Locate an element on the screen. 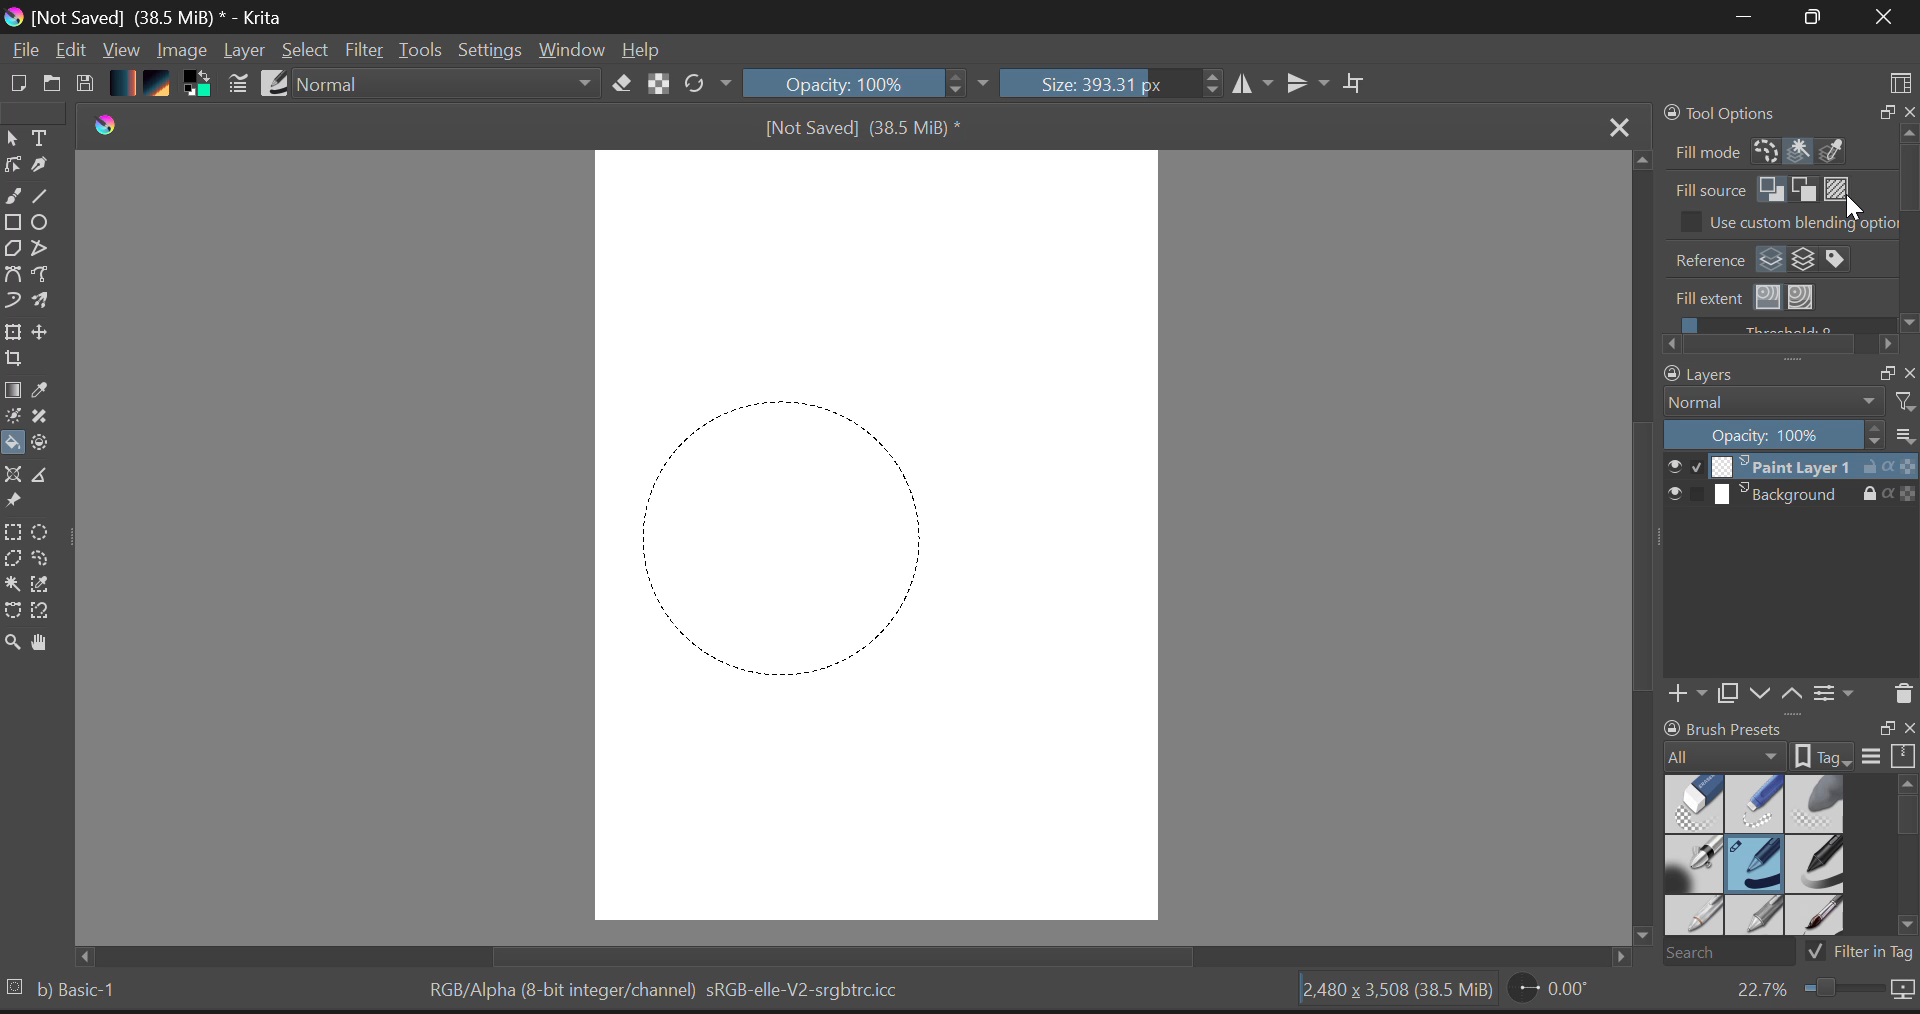 The image size is (1920, 1014). Freehand Selection is located at coordinates (52, 561).